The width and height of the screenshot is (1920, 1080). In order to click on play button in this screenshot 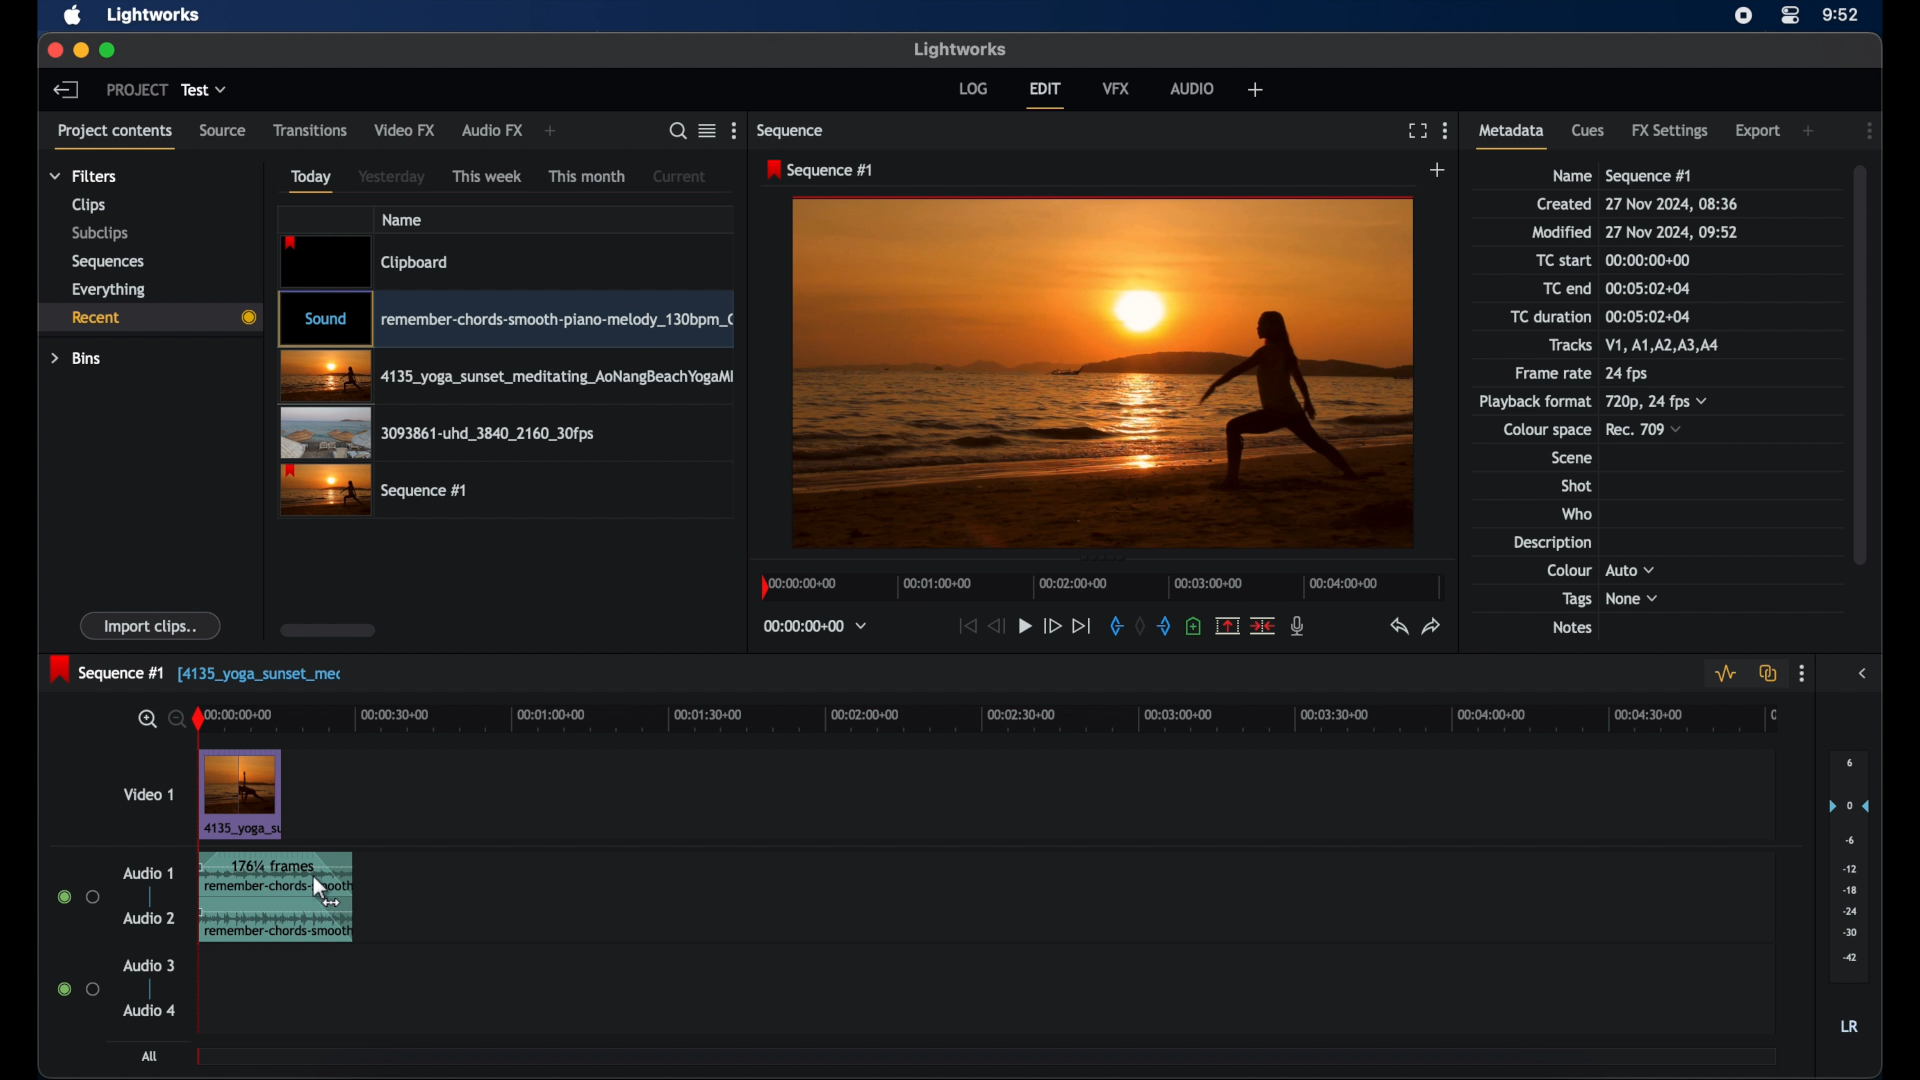, I will do `click(1025, 625)`.